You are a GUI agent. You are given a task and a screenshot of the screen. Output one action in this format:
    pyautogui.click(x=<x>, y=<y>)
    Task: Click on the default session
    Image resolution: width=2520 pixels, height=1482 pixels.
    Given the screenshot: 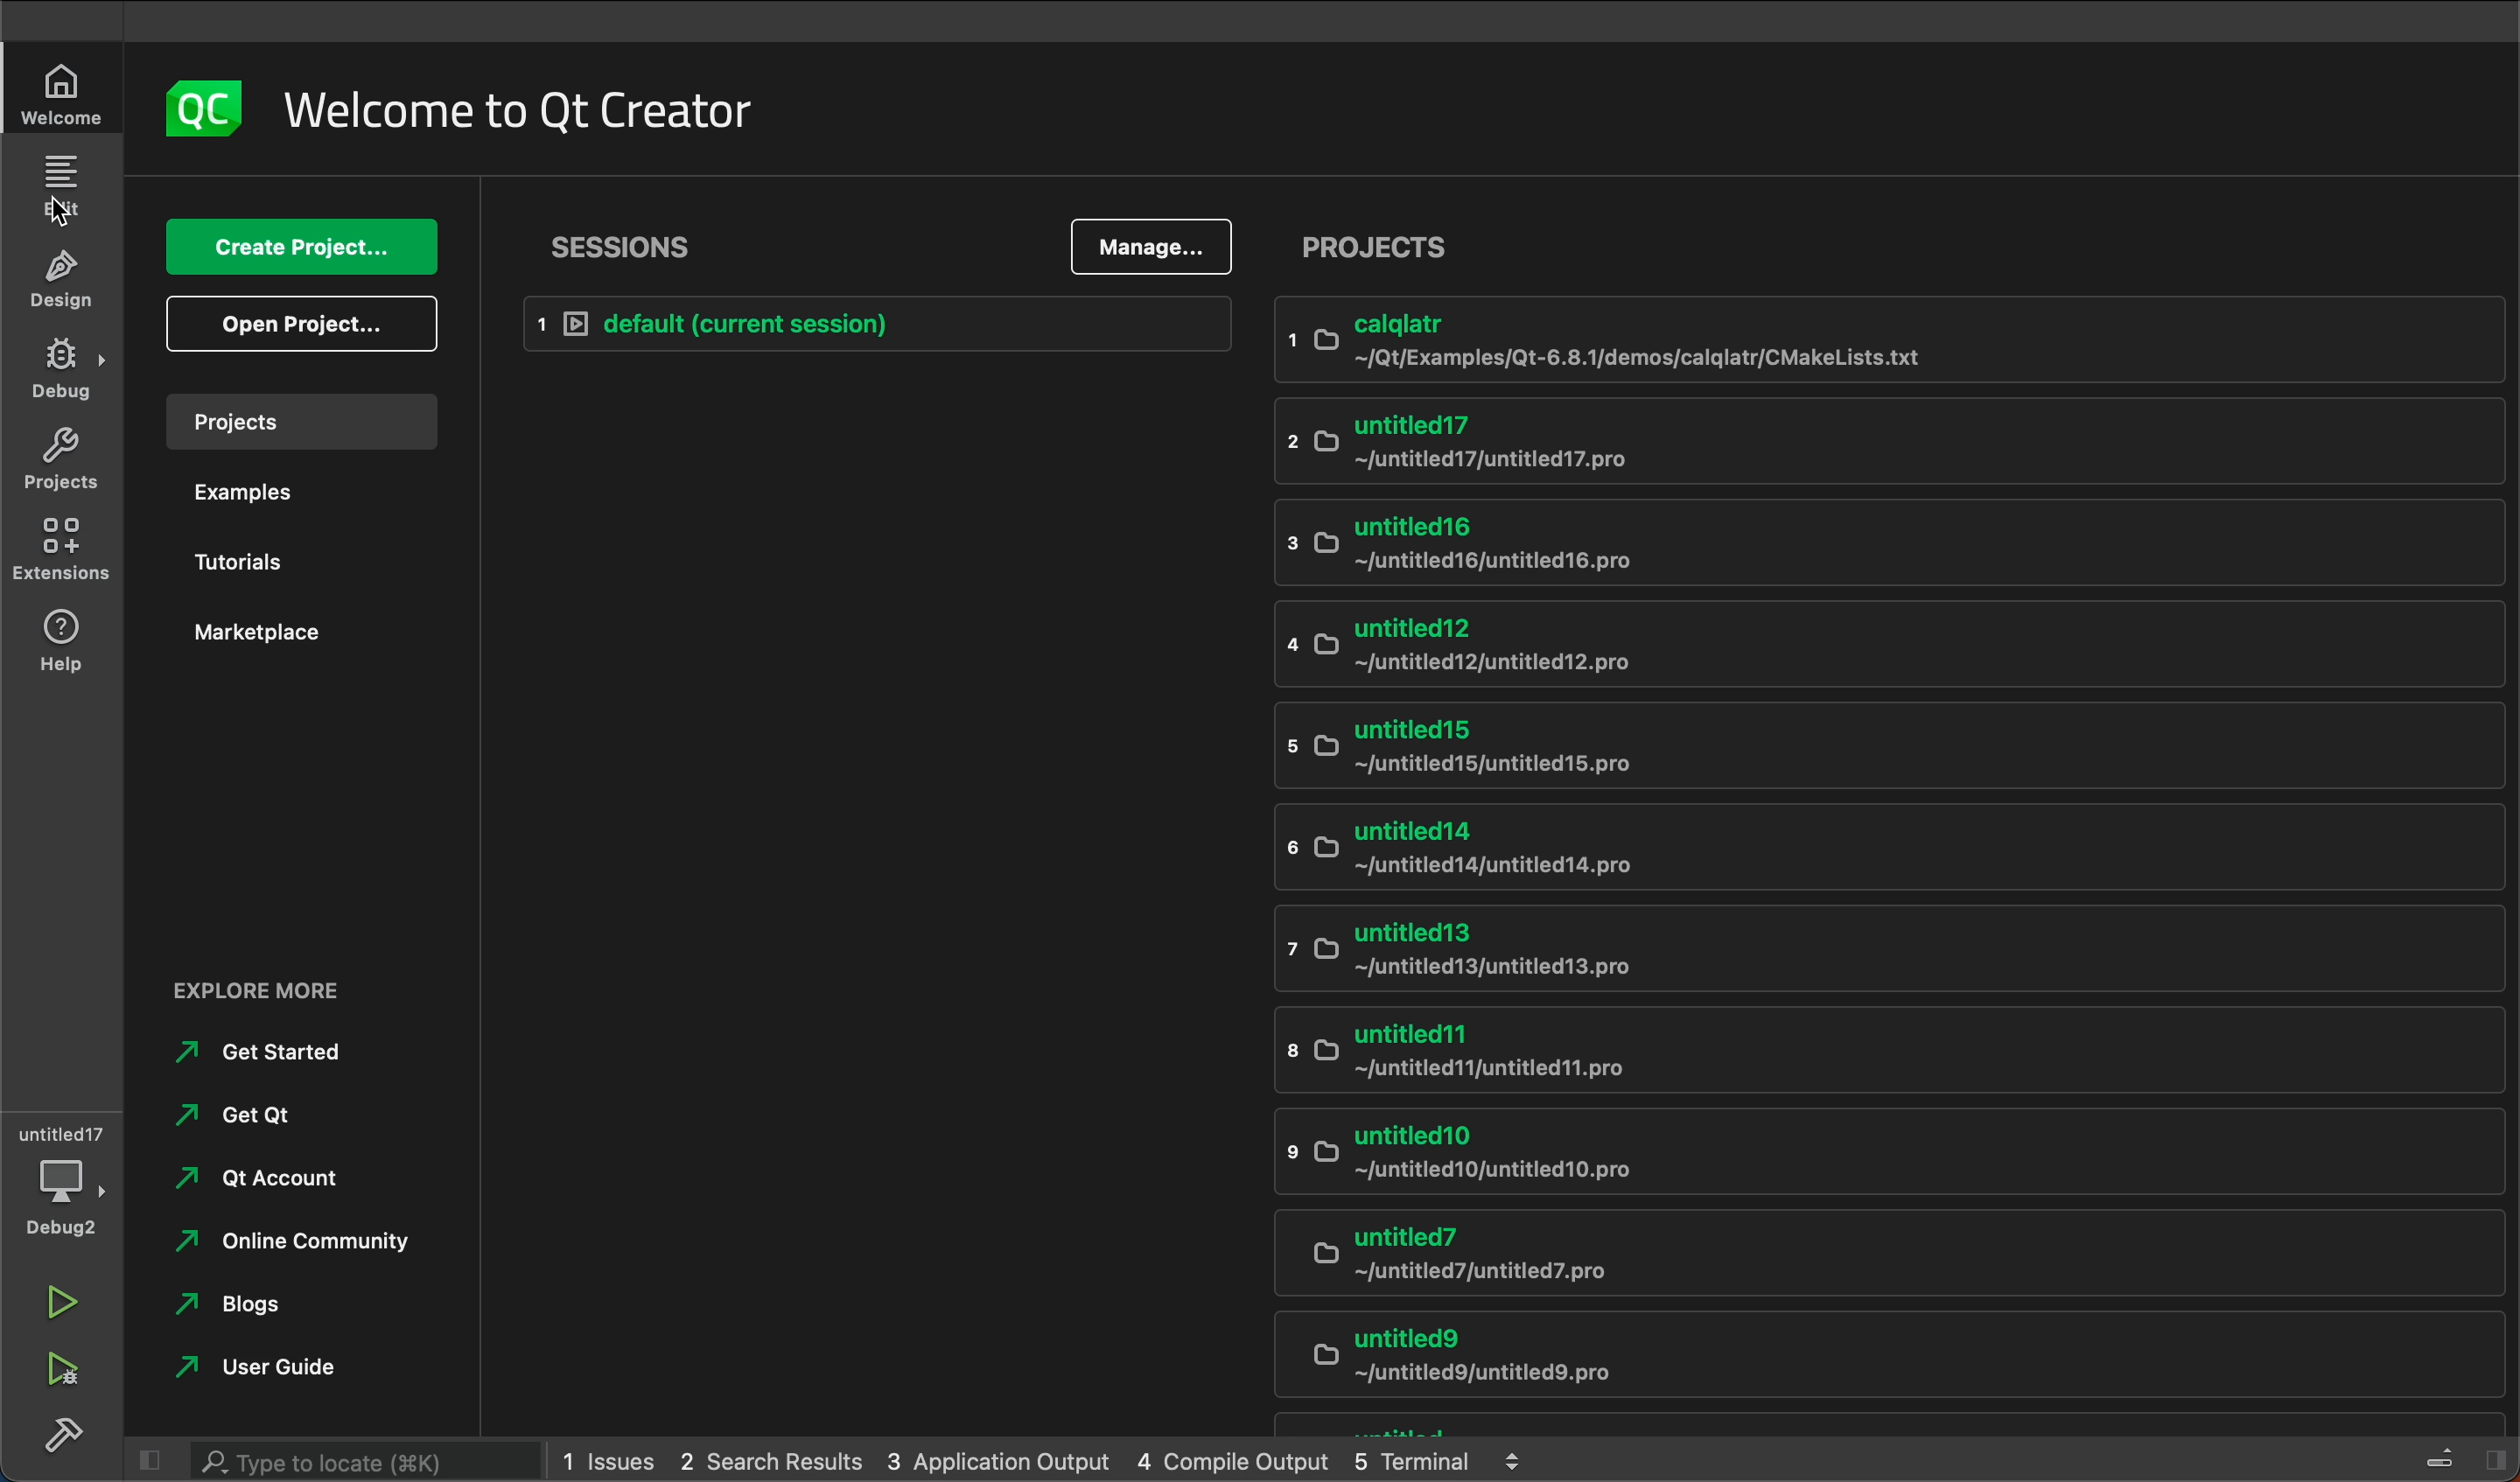 What is the action you would take?
    pyautogui.click(x=881, y=325)
    